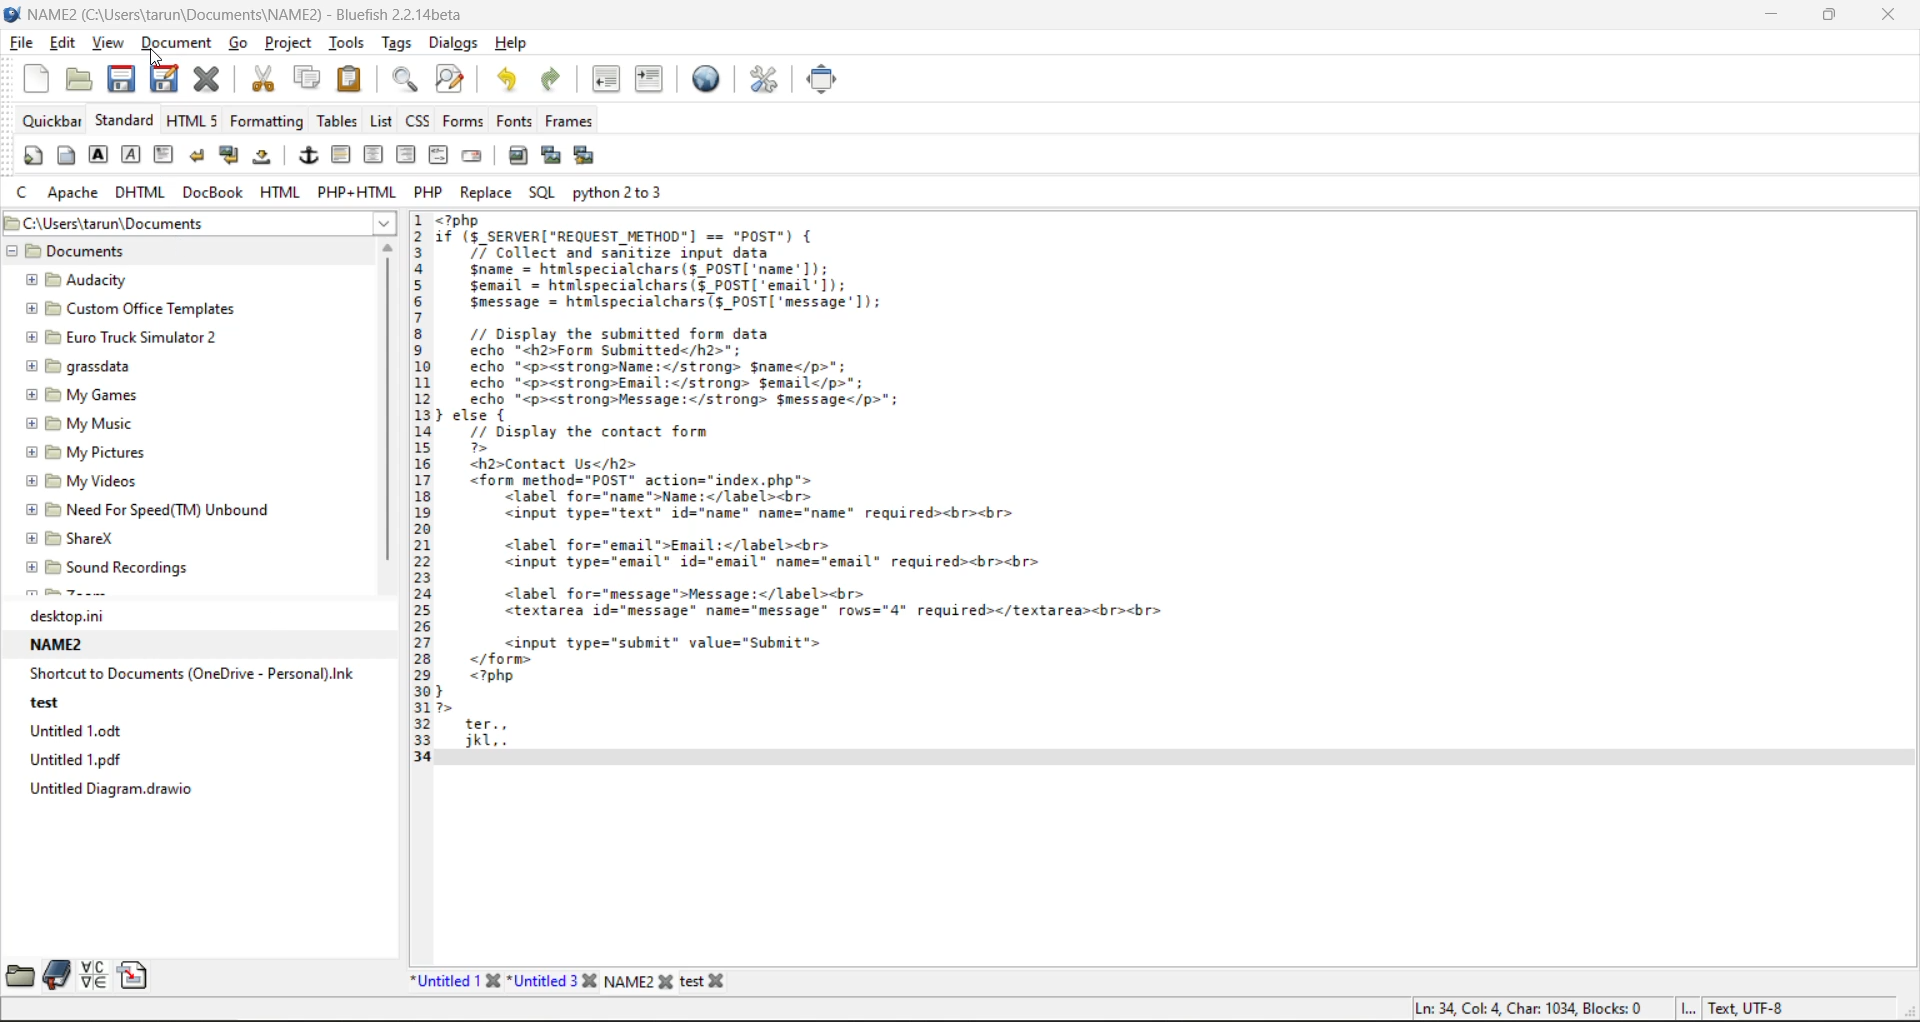  Describe the element at coordinates (355, 190) in the screenshot. I see `php html` at that location.